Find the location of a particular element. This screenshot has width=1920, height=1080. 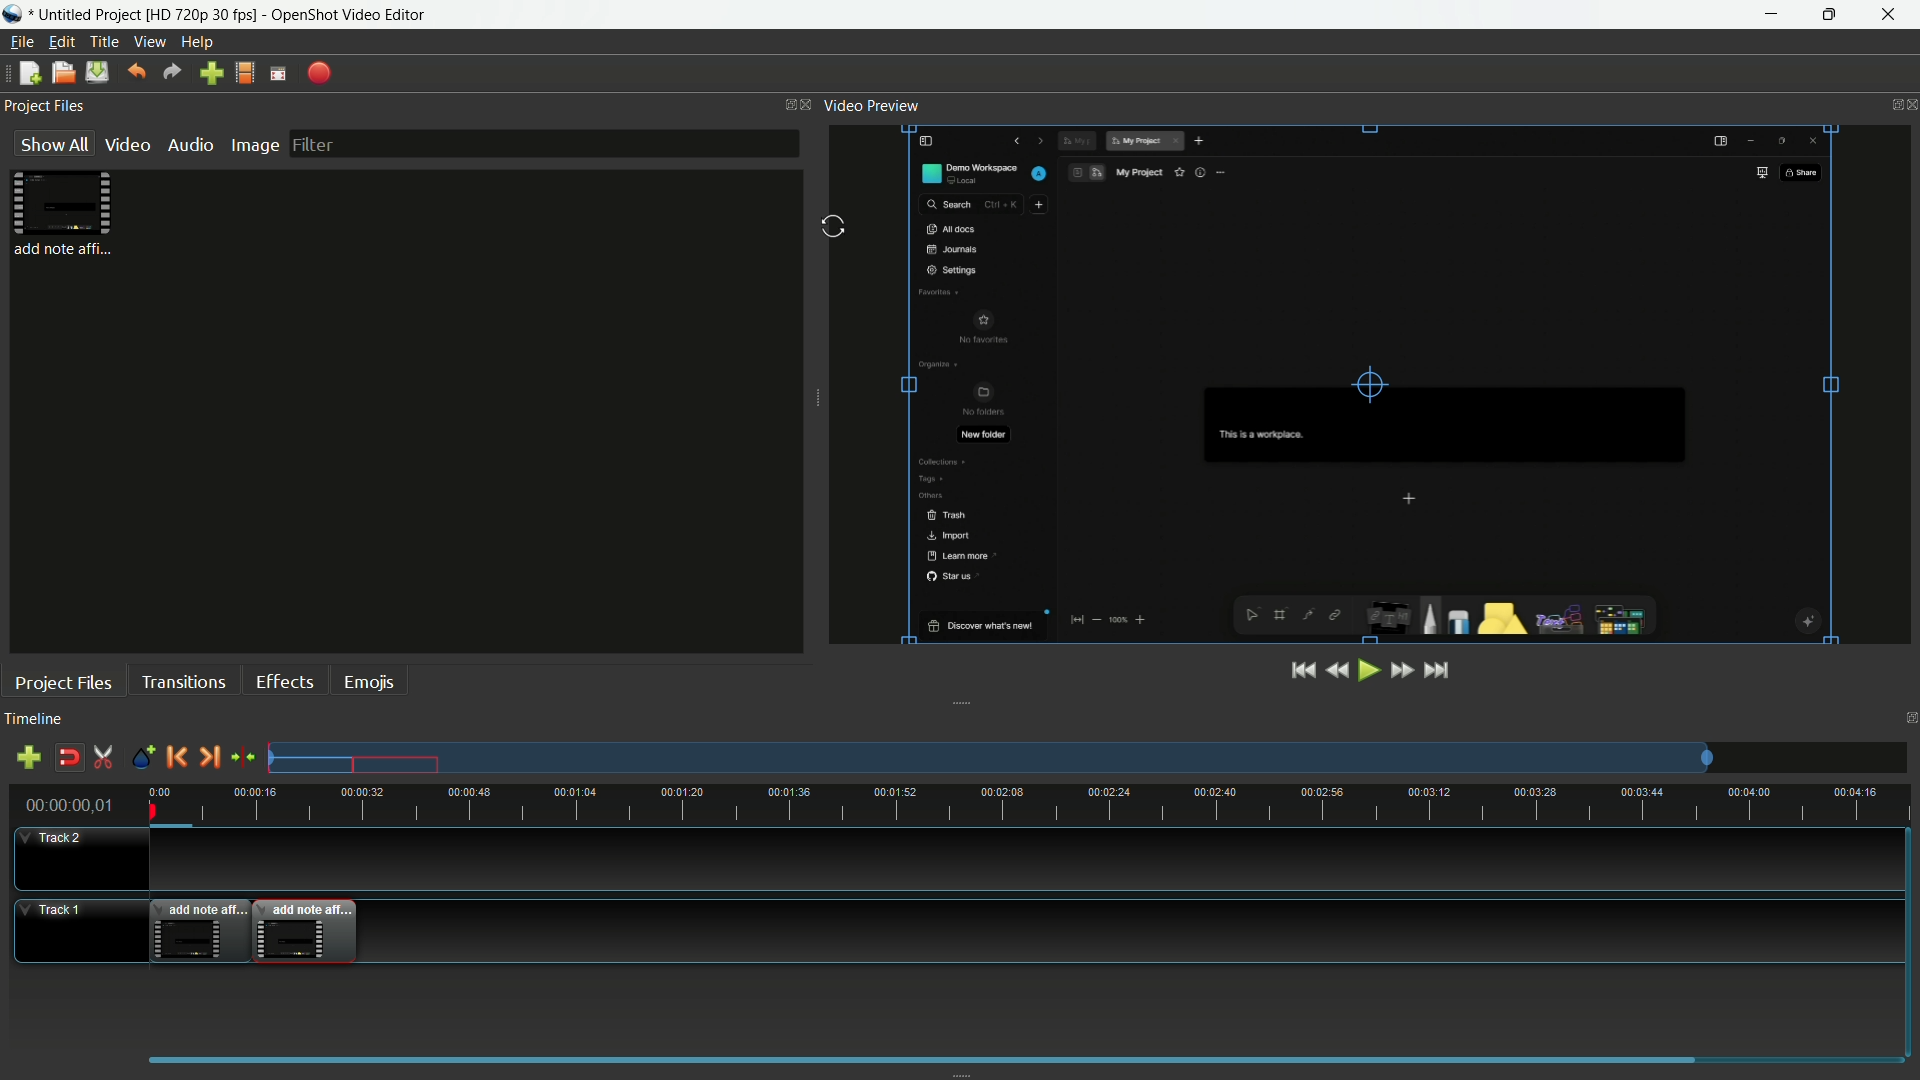

cursor is located at coordinates (831, 225).